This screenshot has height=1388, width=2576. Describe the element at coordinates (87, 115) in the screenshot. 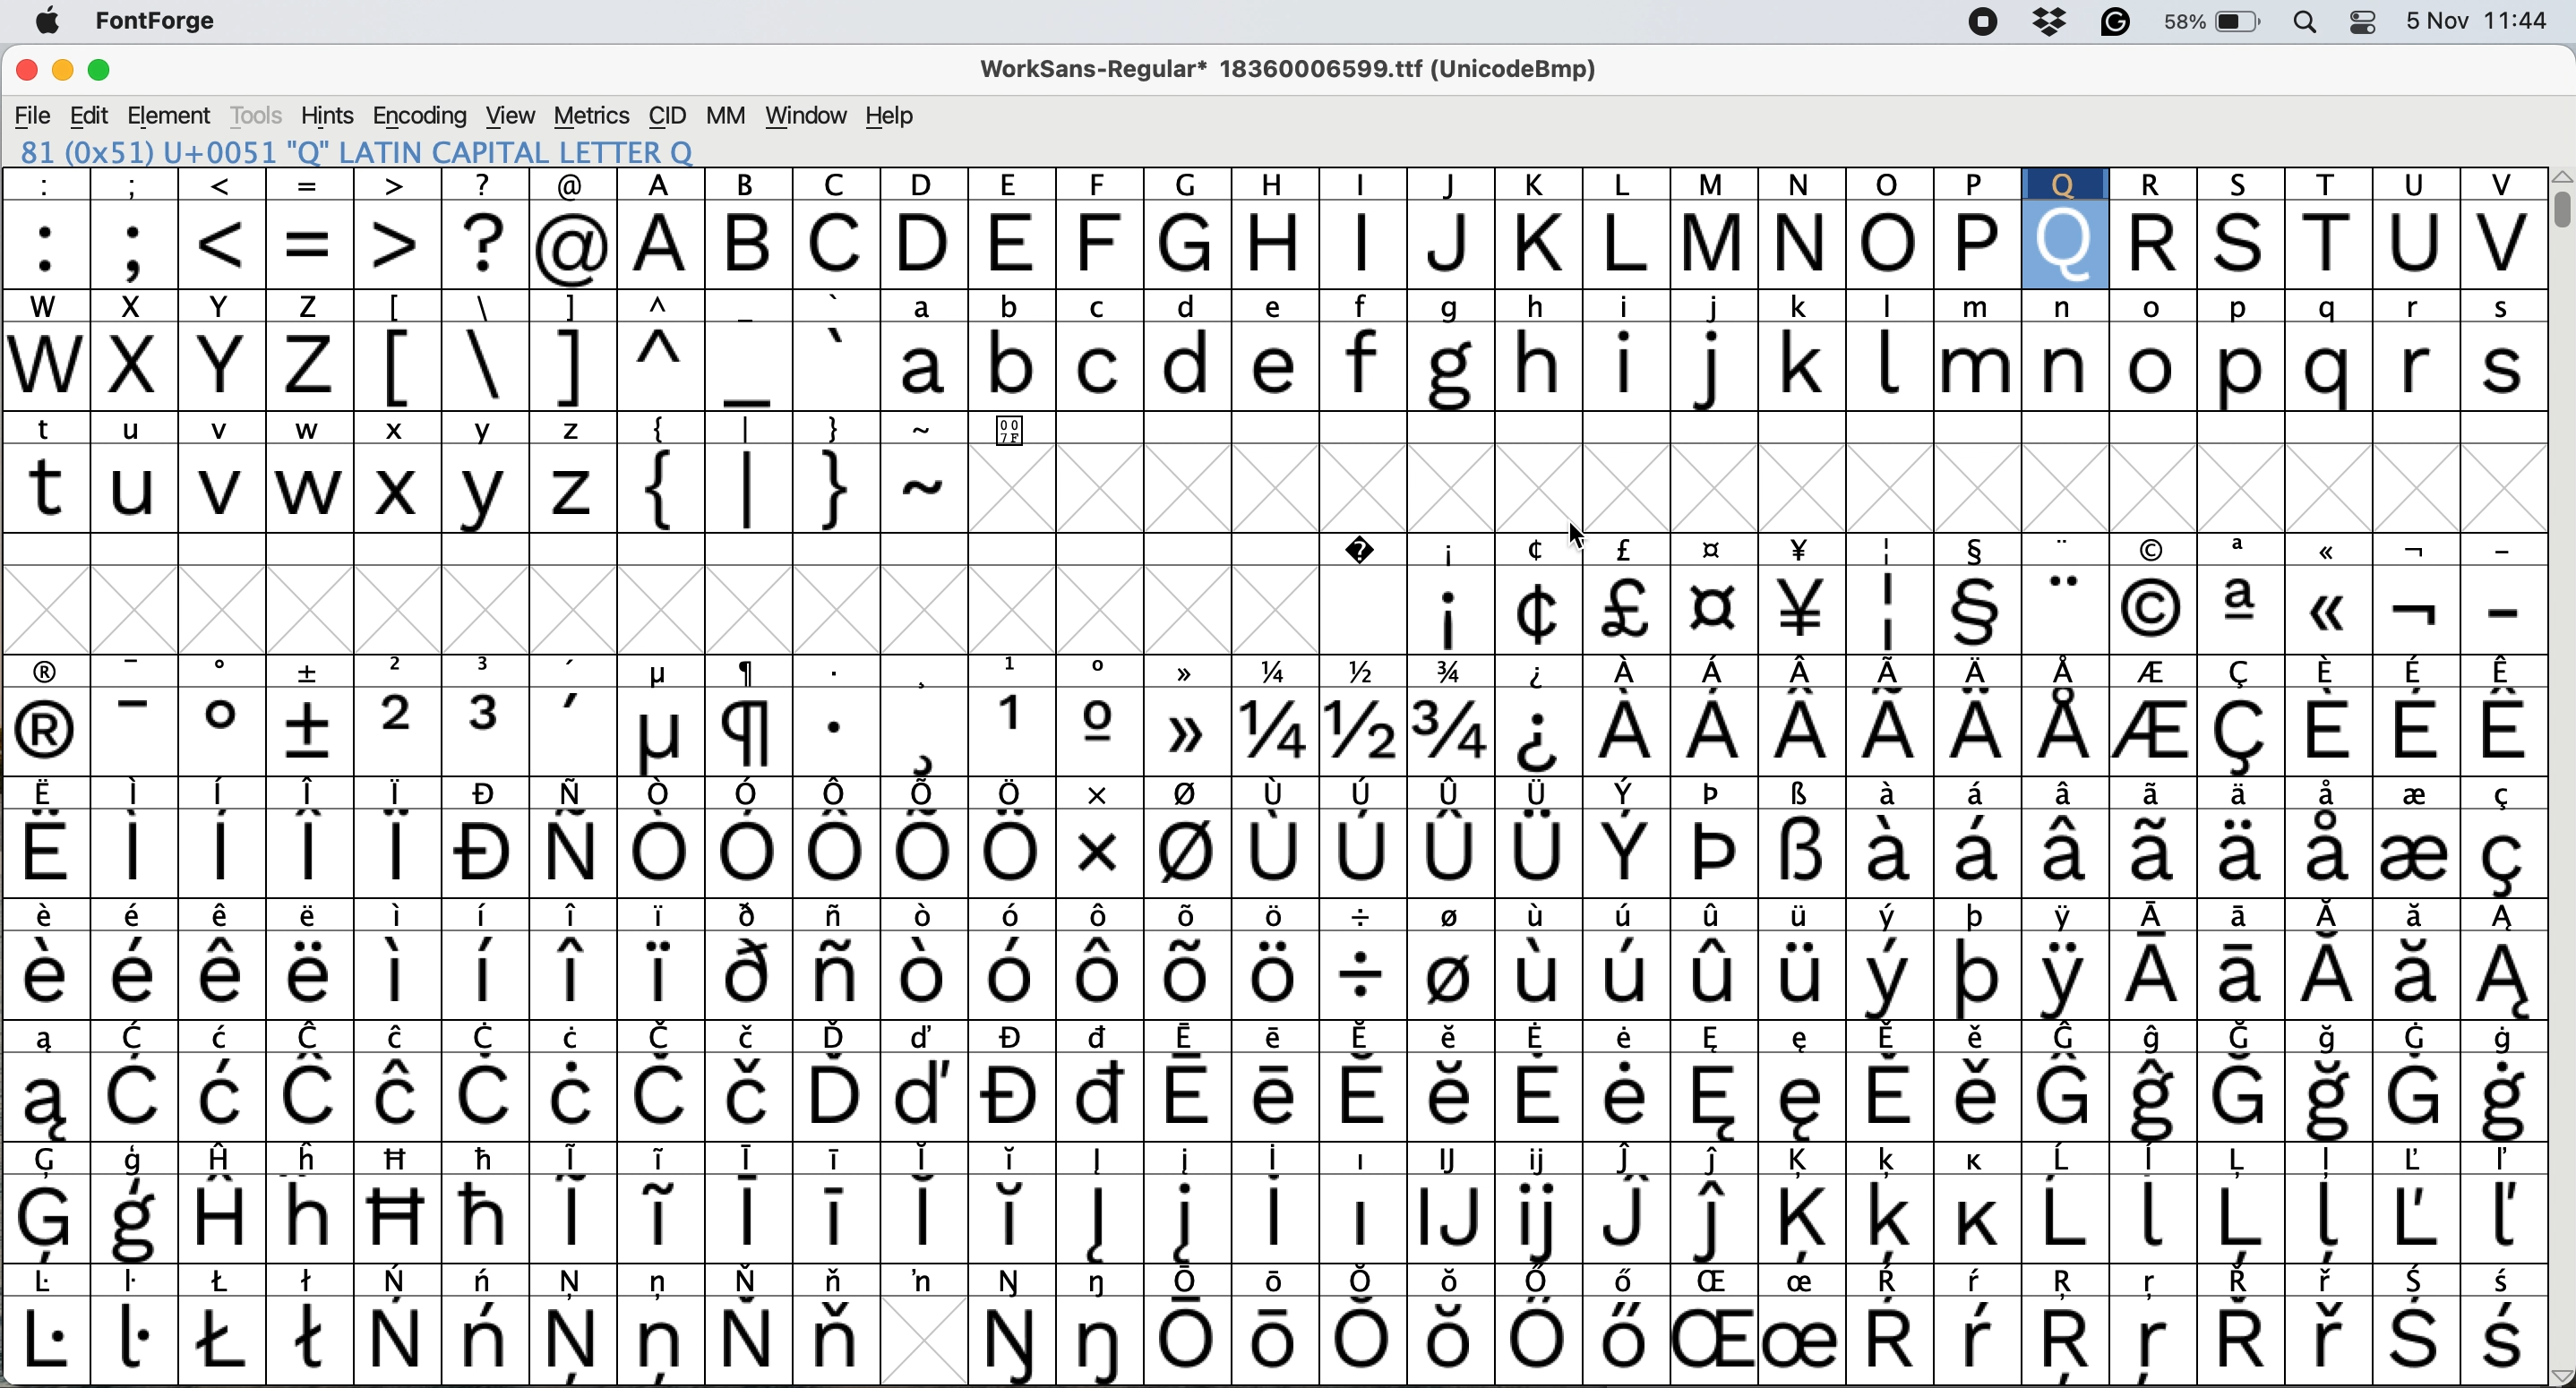

I see `edit` at that location.